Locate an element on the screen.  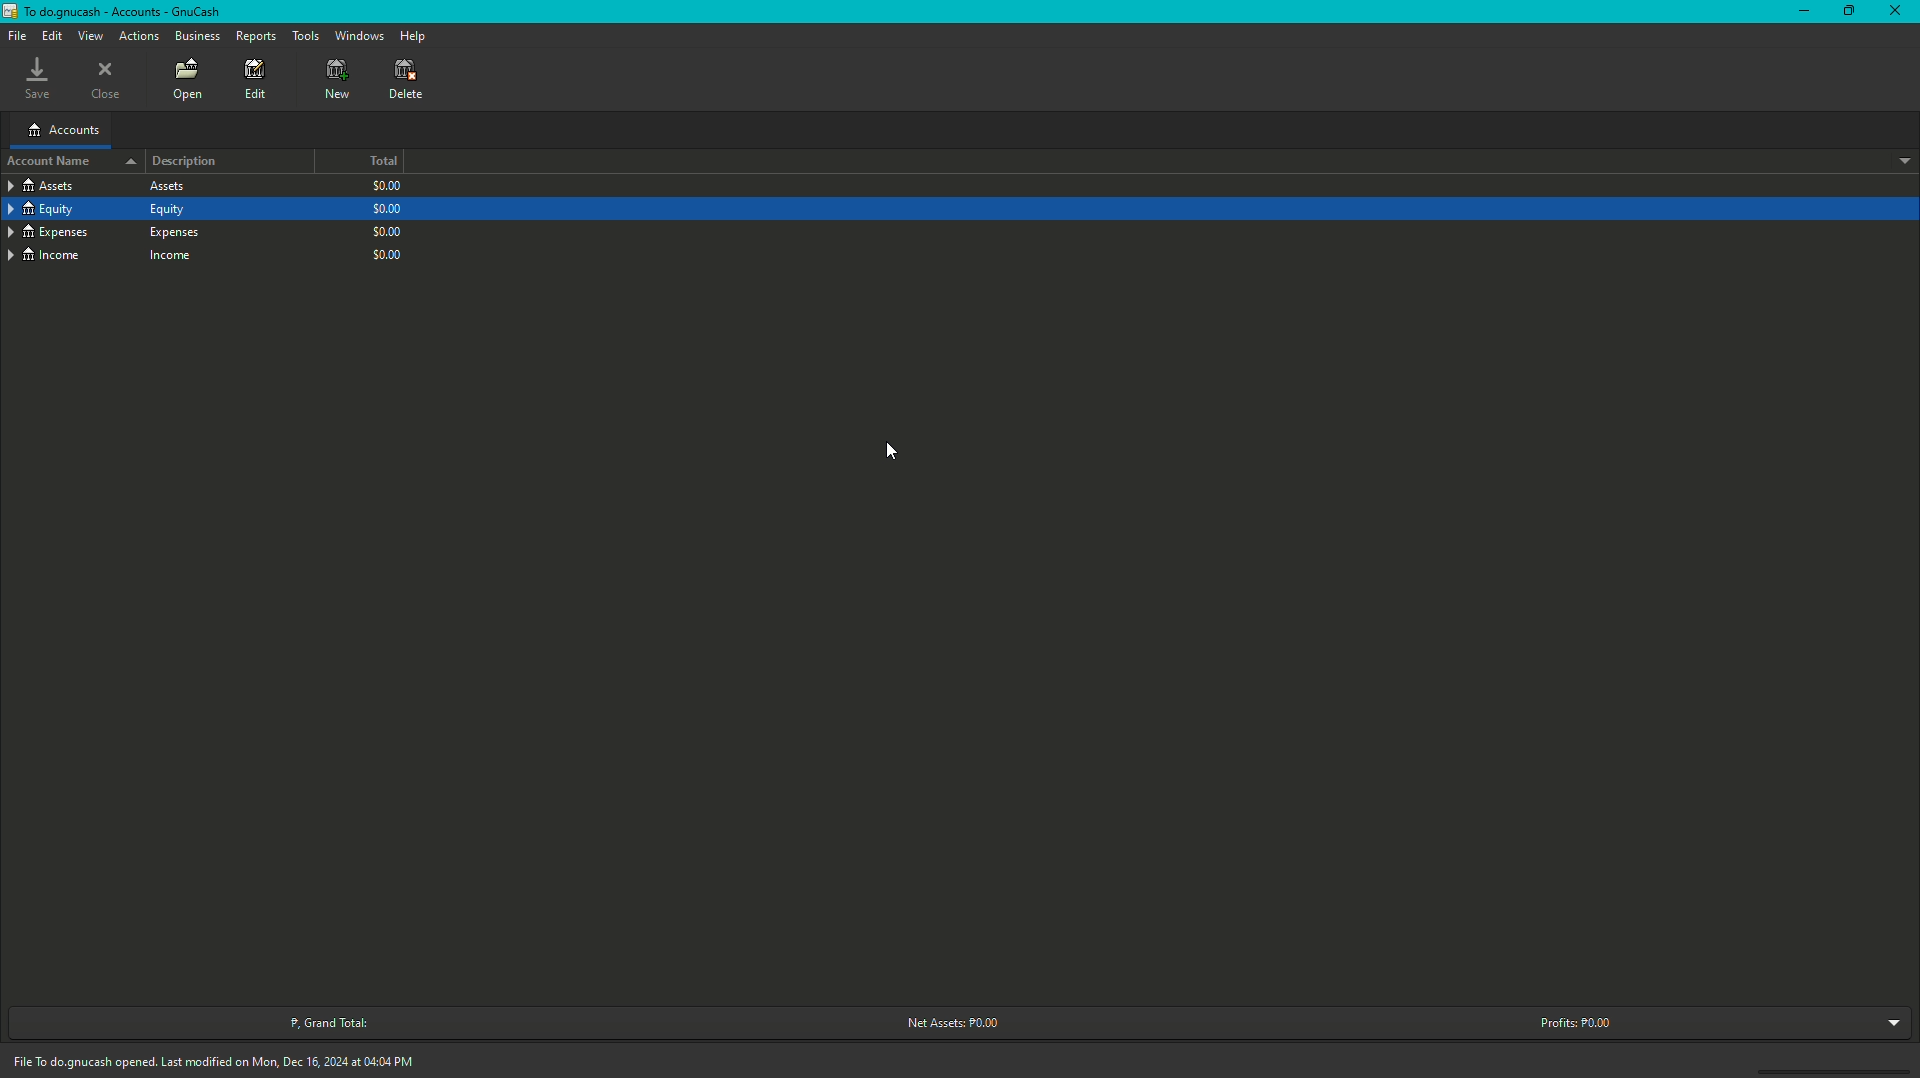
Save notification is located at coordinates (220, 1059).